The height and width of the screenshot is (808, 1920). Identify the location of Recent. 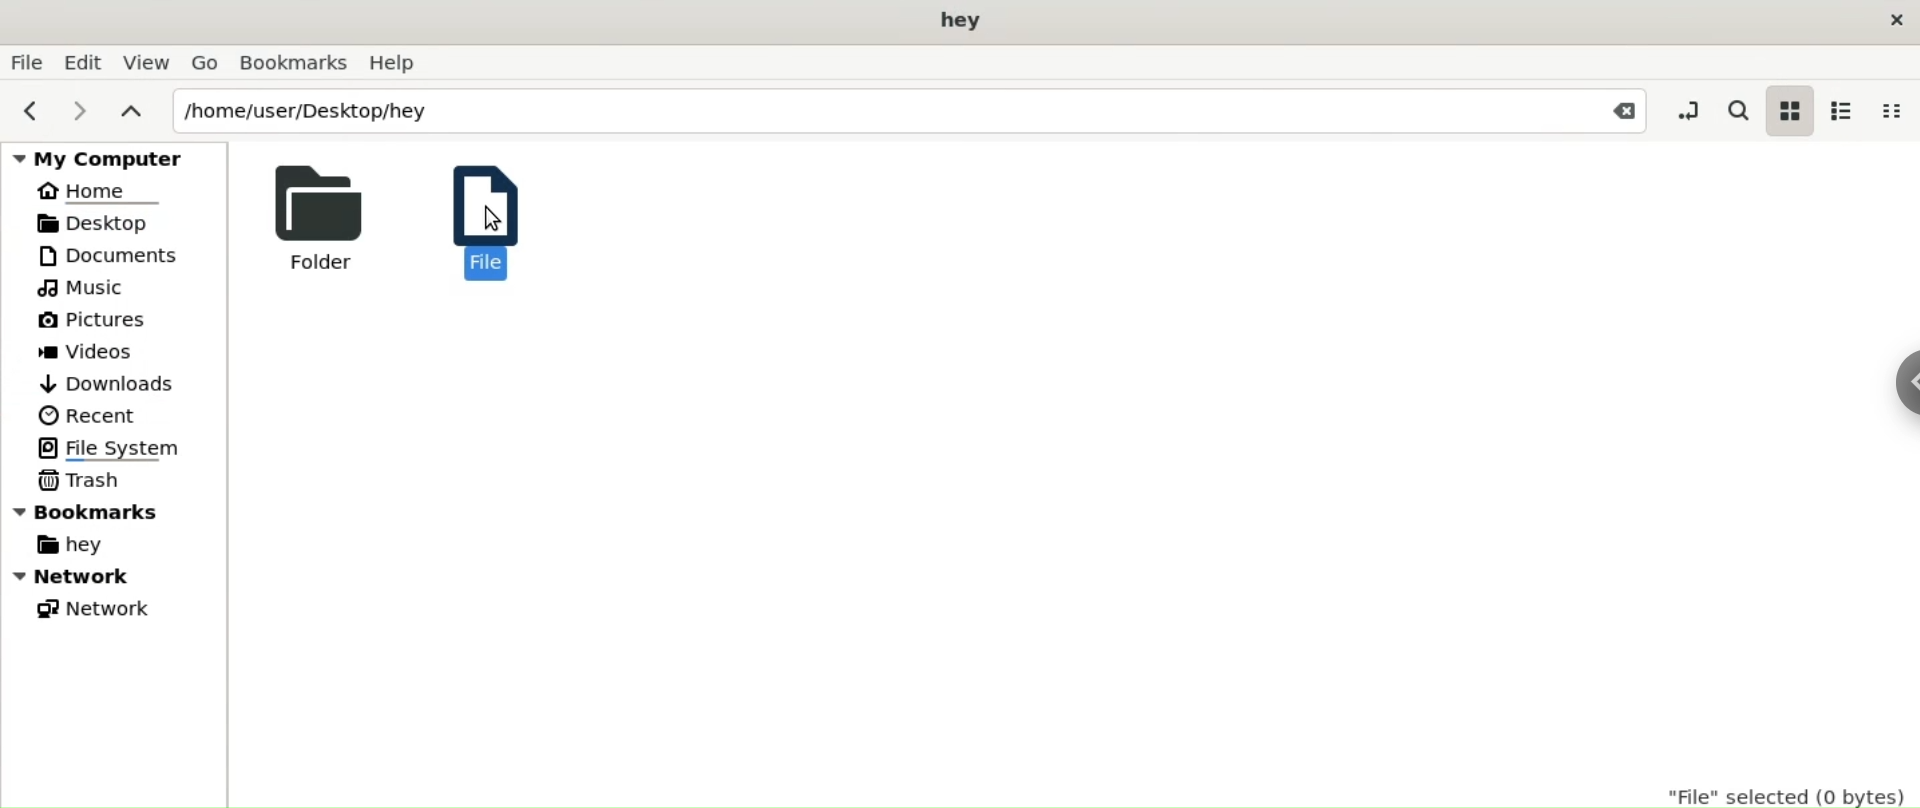
(91, 416).